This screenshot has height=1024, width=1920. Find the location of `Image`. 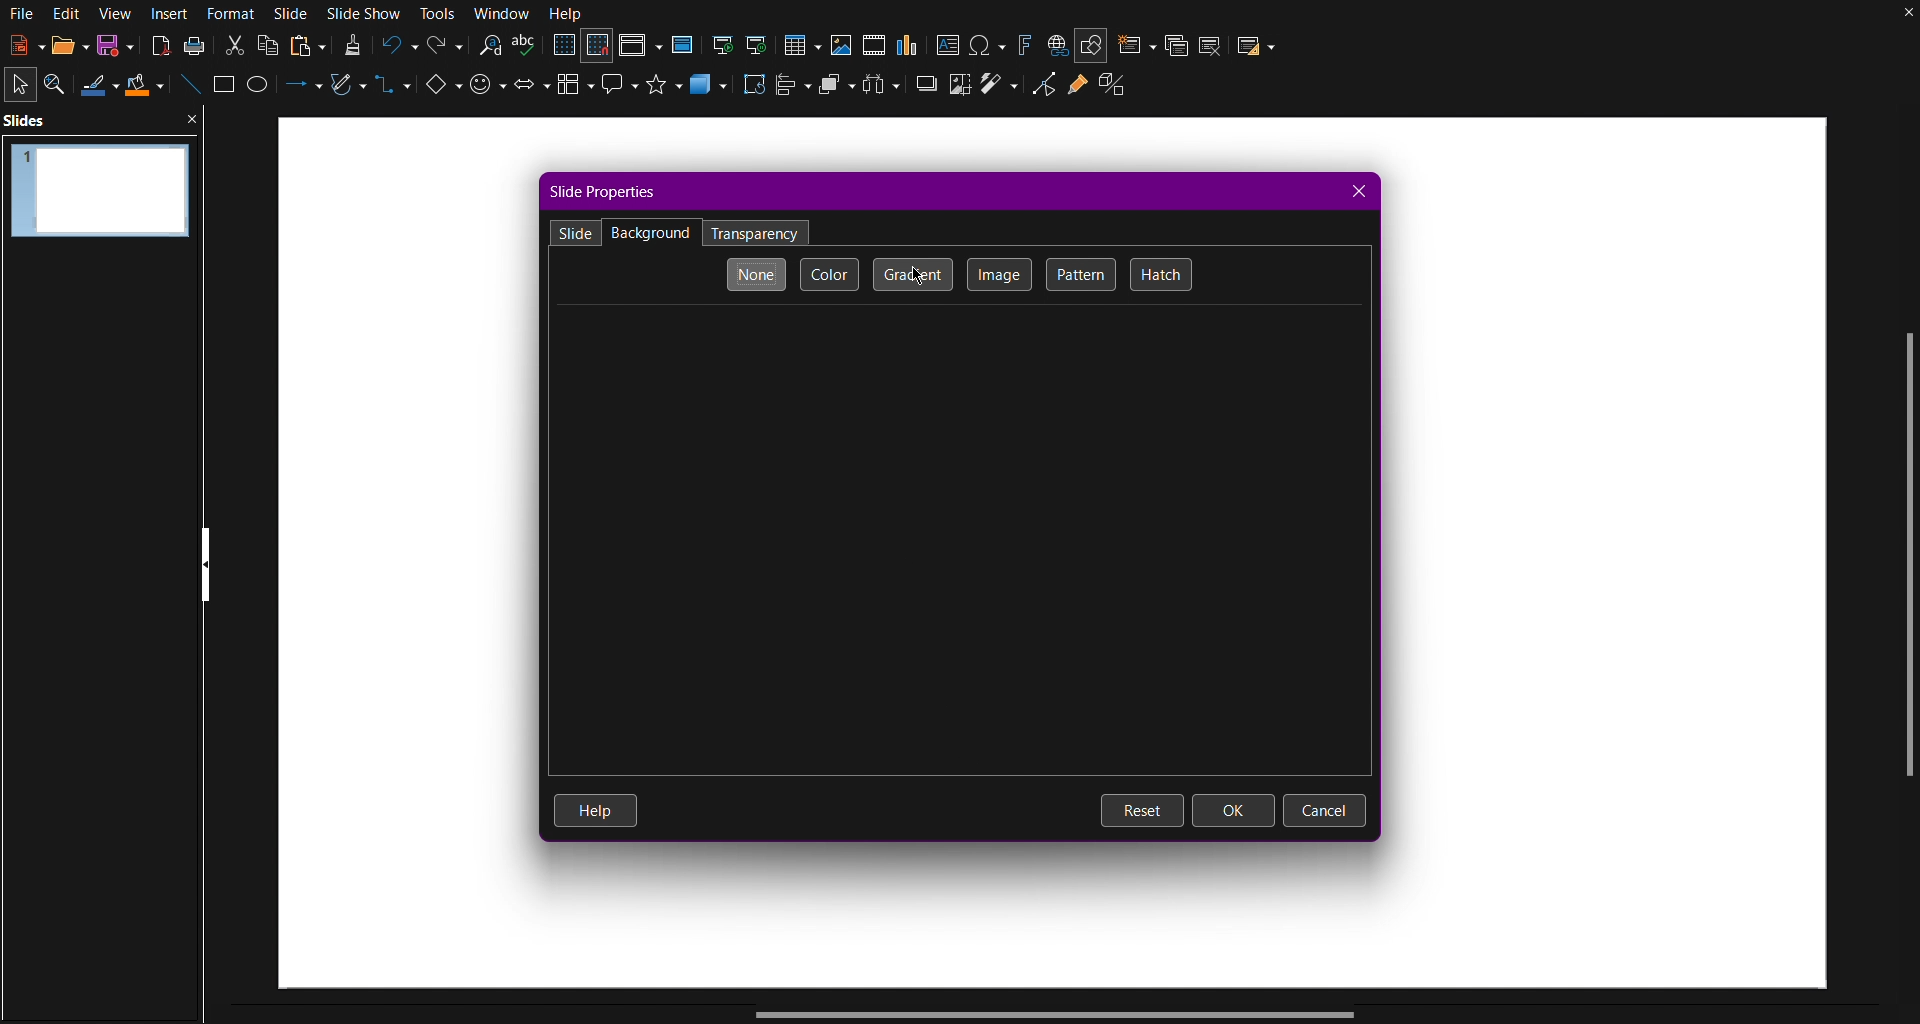

Image is located at coordinates (999, 275).